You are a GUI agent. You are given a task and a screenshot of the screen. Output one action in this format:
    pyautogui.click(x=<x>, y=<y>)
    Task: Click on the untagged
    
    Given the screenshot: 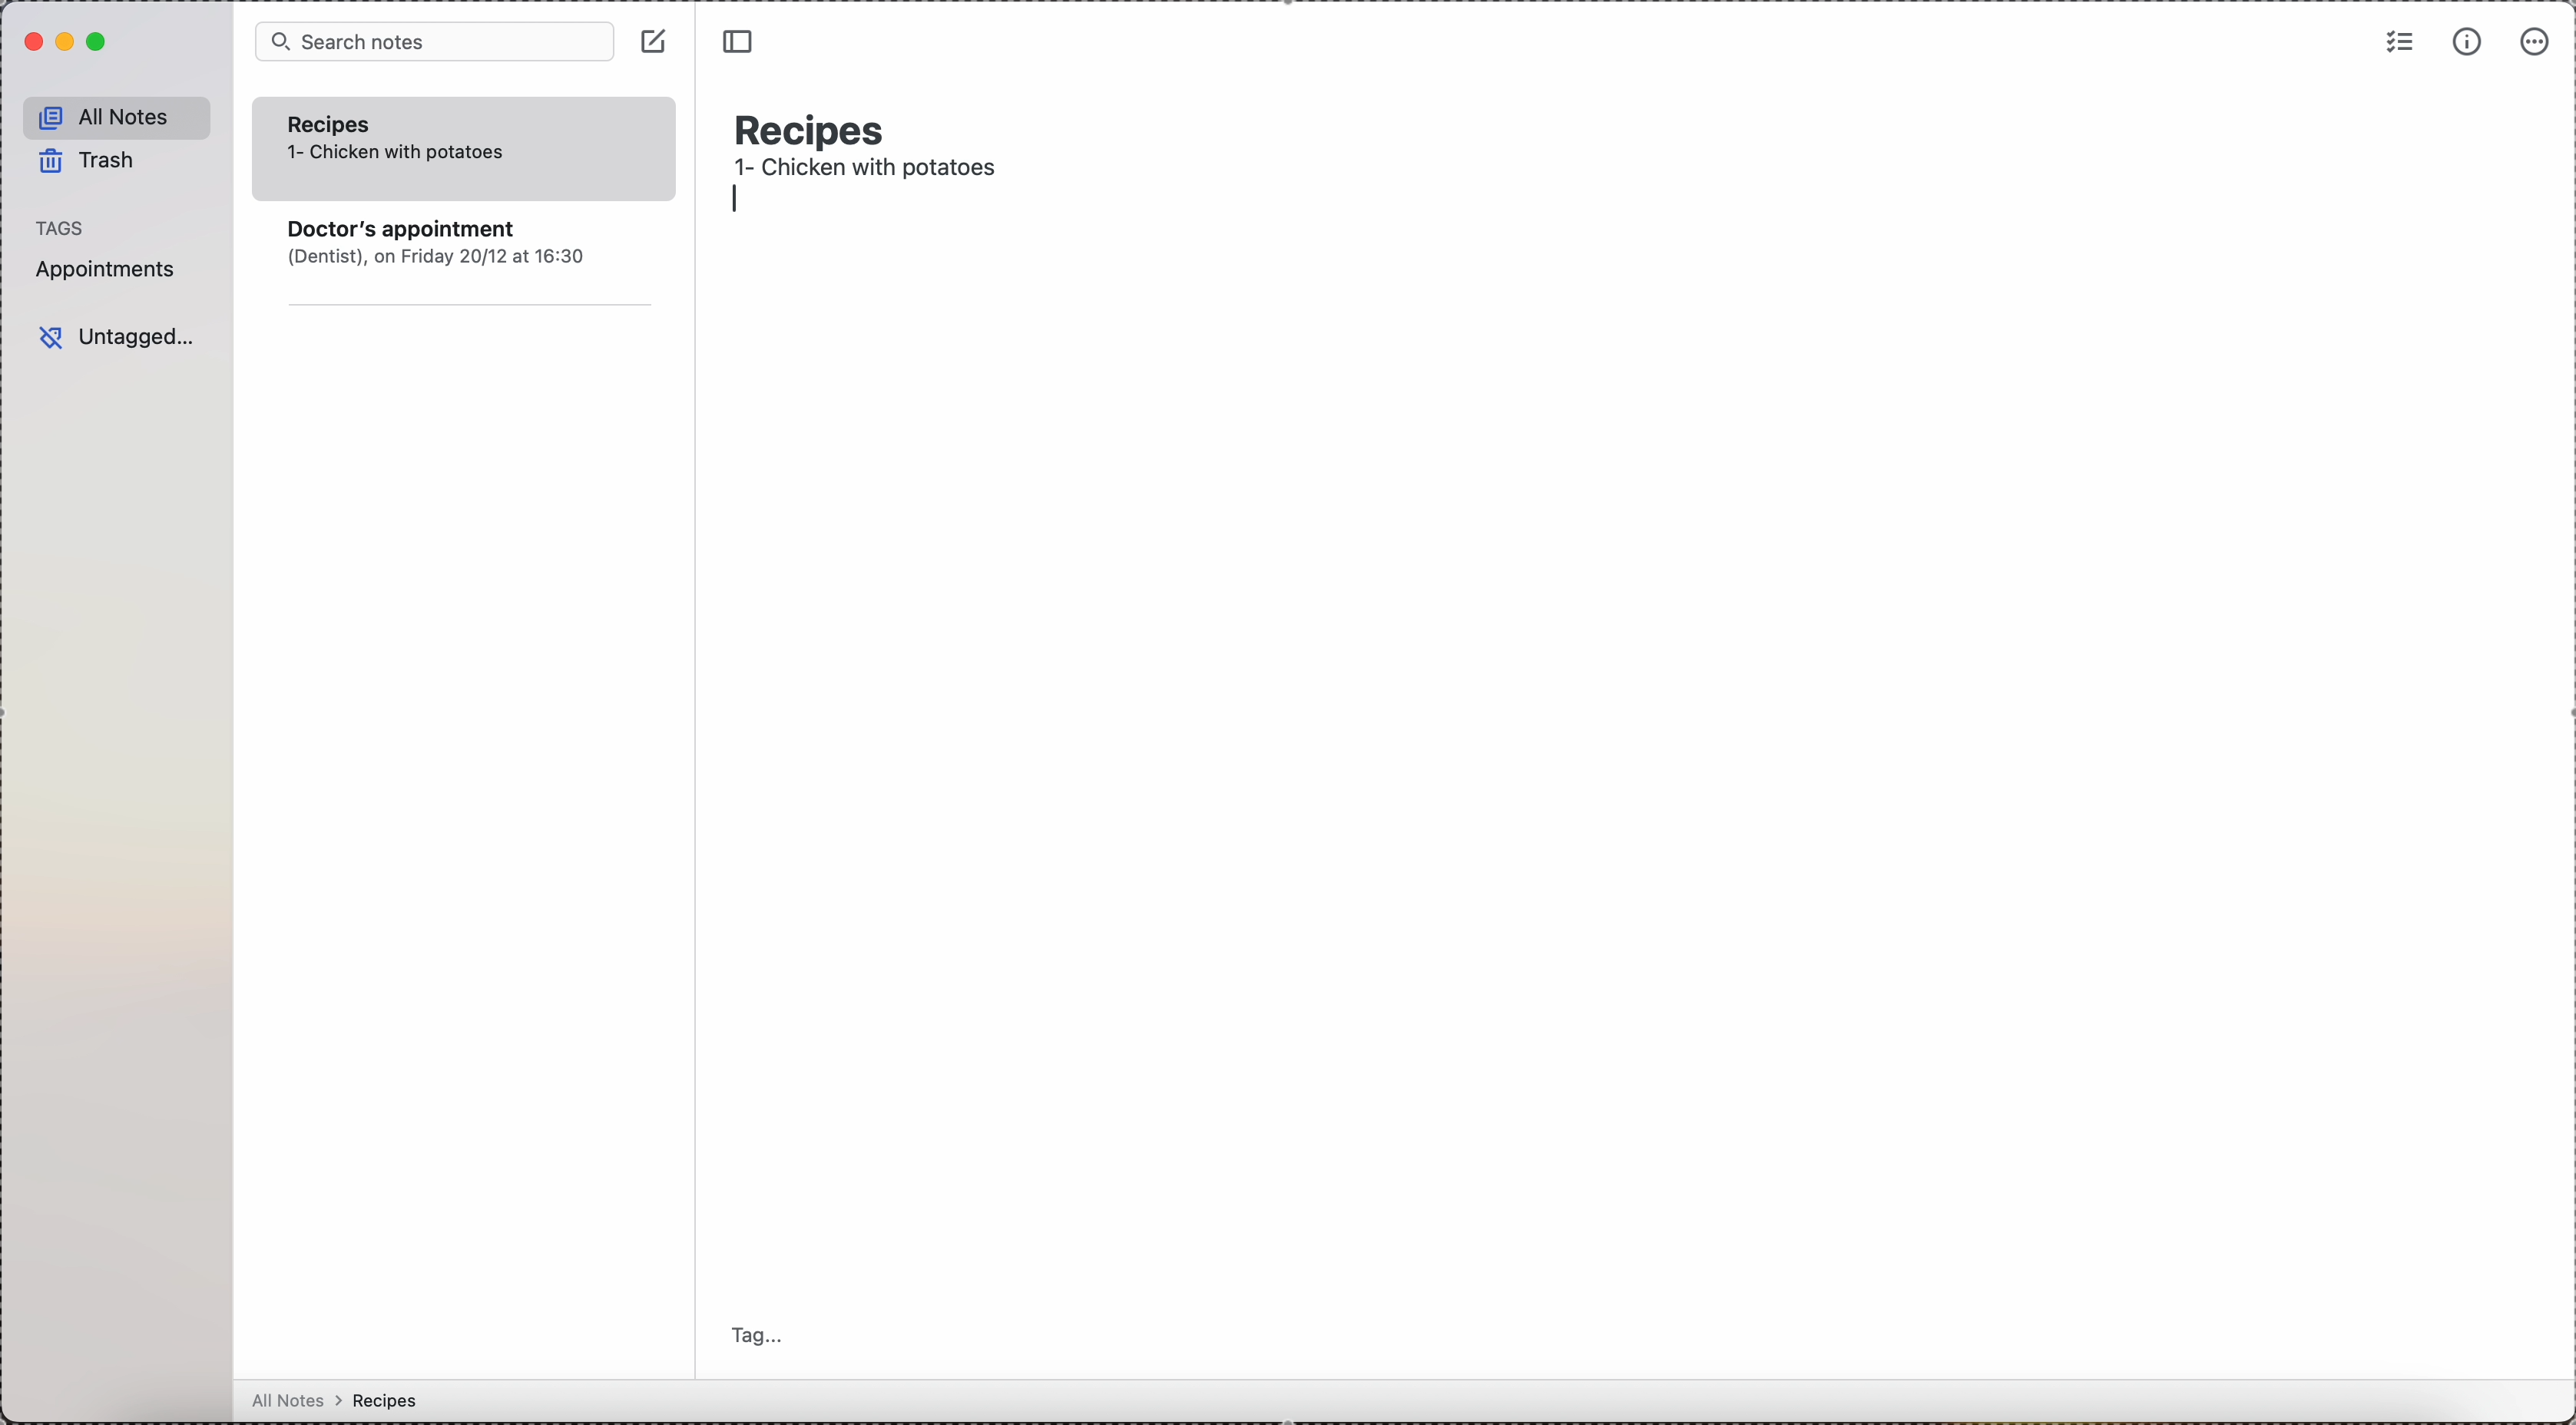 What is the action you would take?
    pyautogui.click(x=113, y=336)
    